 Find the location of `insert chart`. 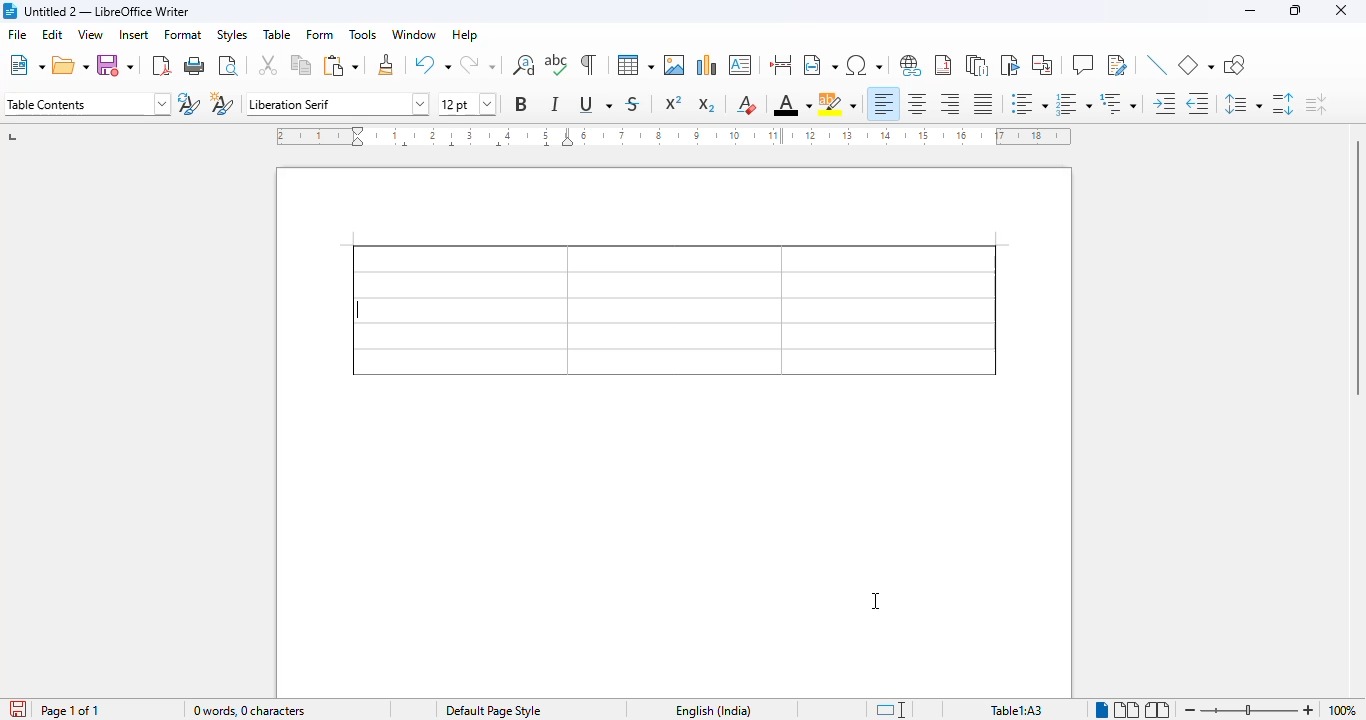

insert chart is located at coordinates (707, 65).